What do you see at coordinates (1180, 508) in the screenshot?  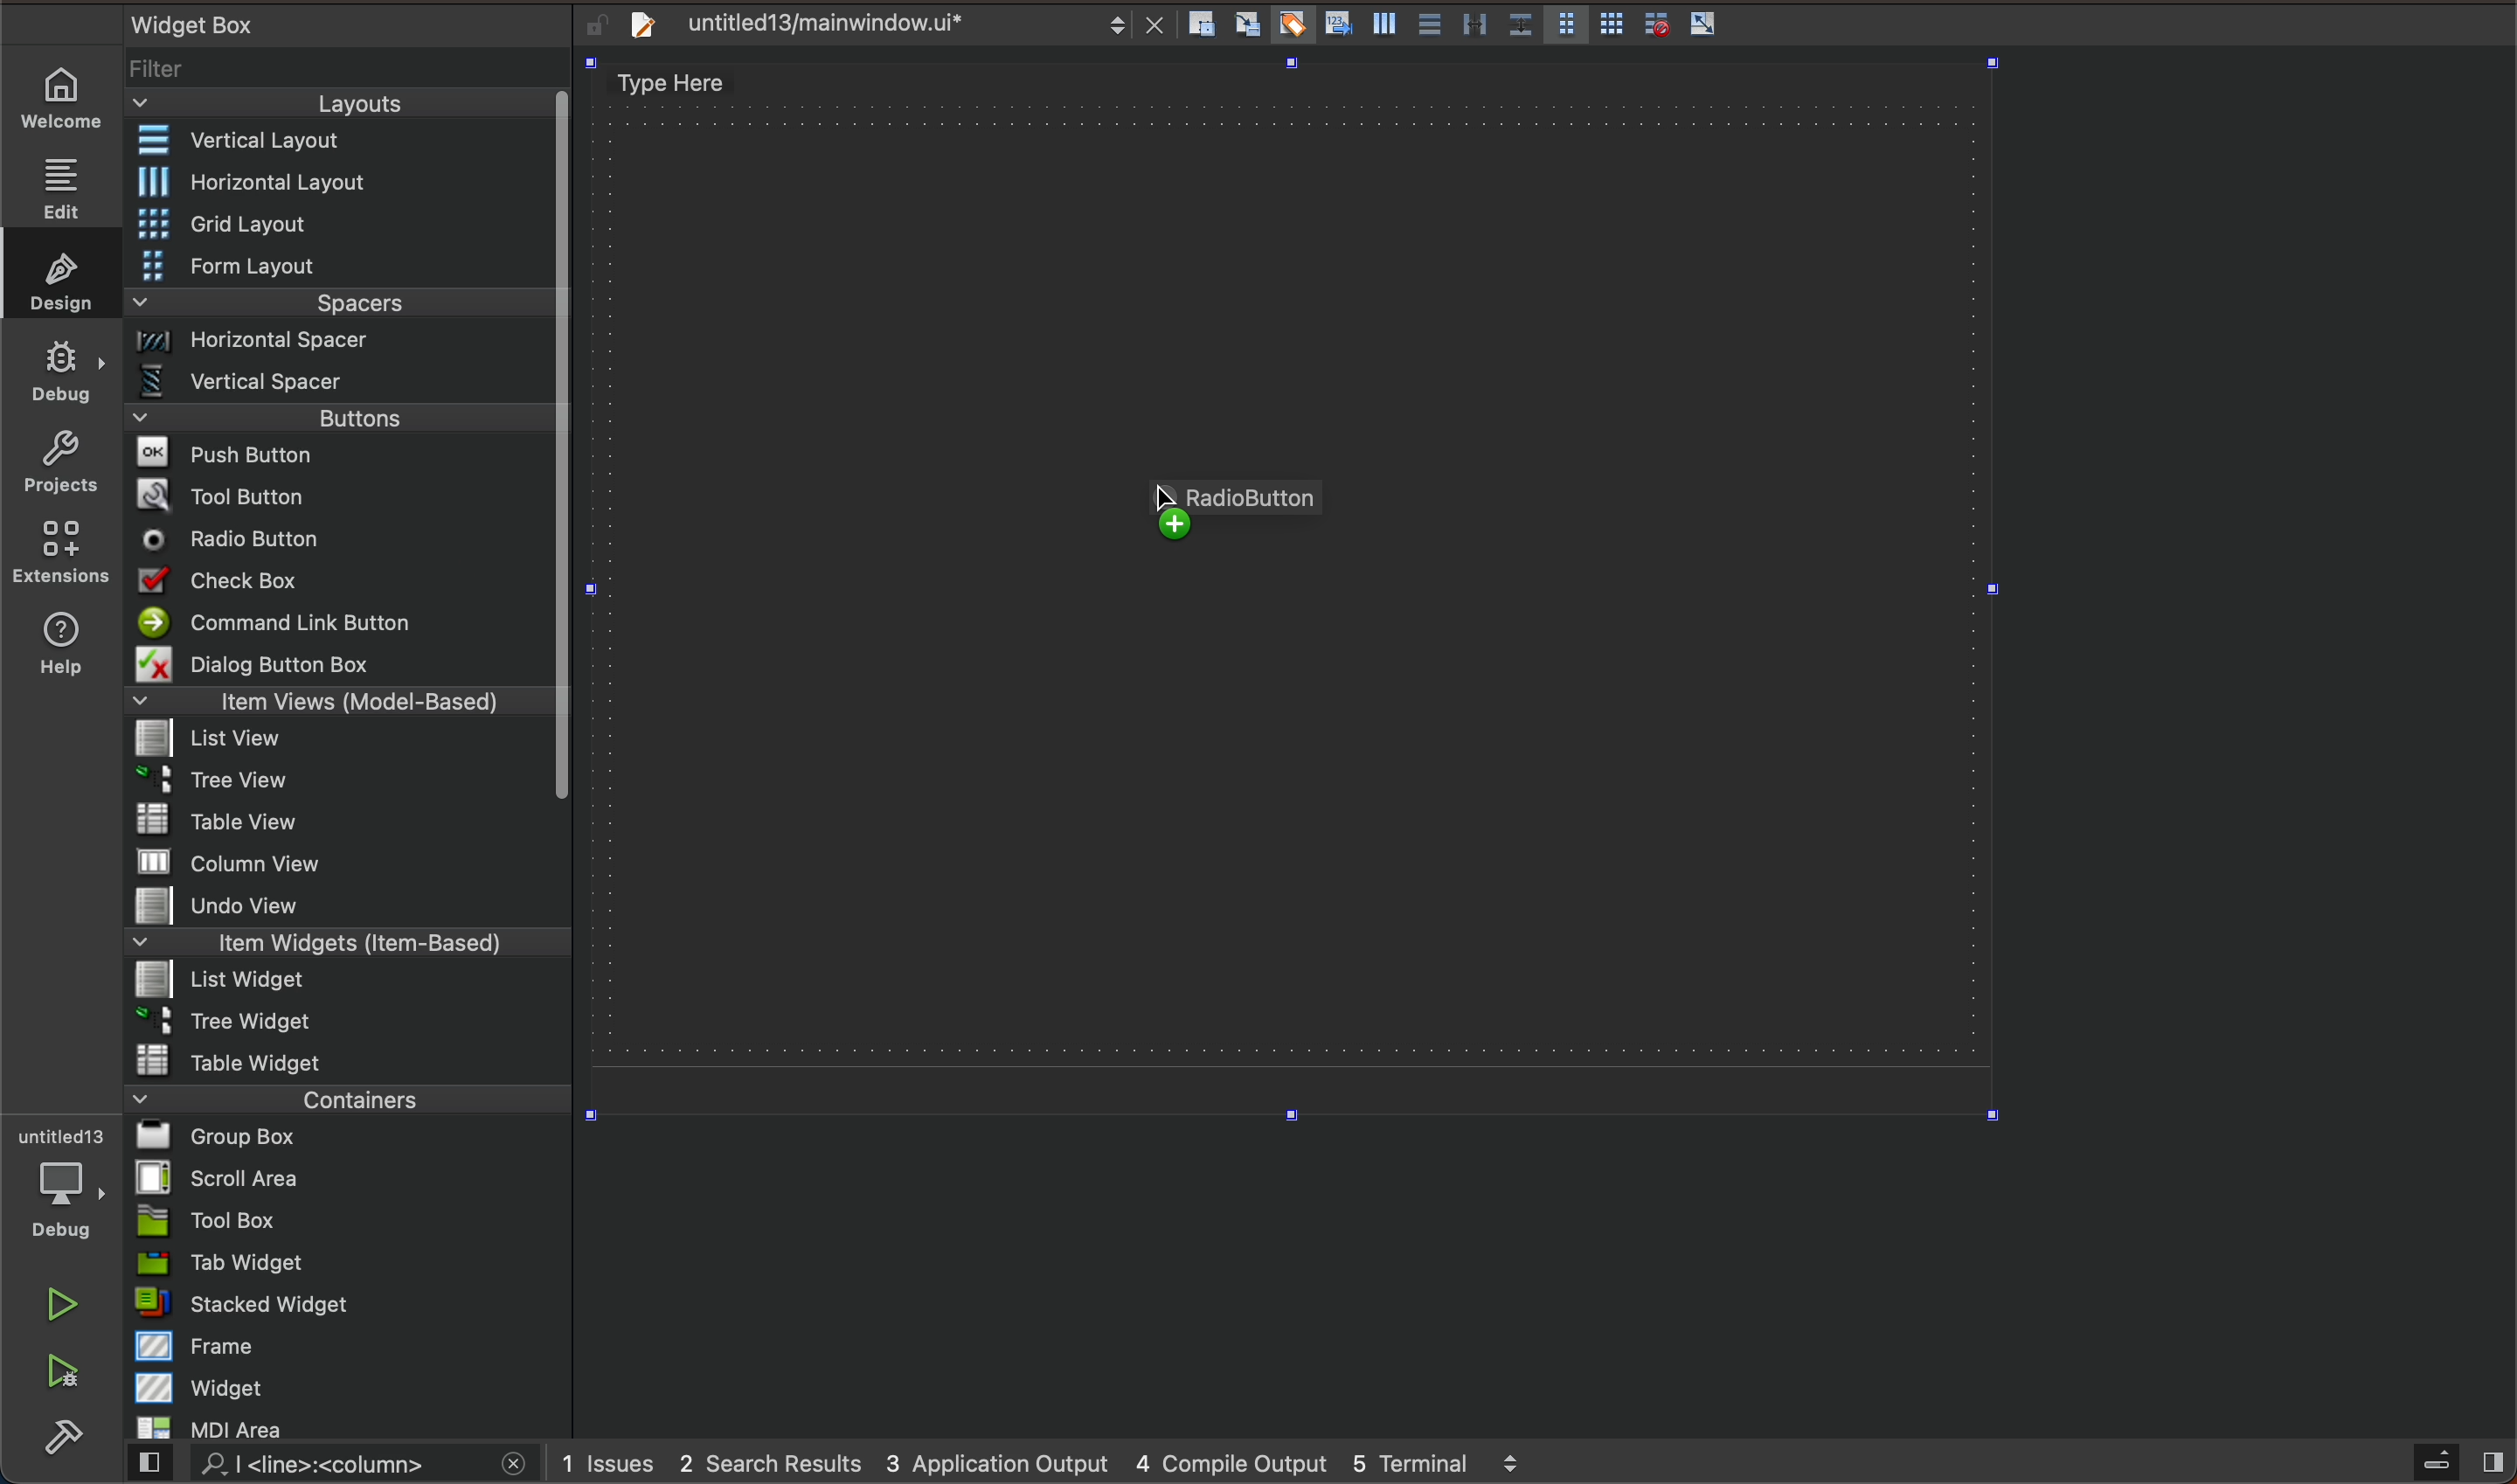 I see `cursor` at bounding box center [1180, 508].